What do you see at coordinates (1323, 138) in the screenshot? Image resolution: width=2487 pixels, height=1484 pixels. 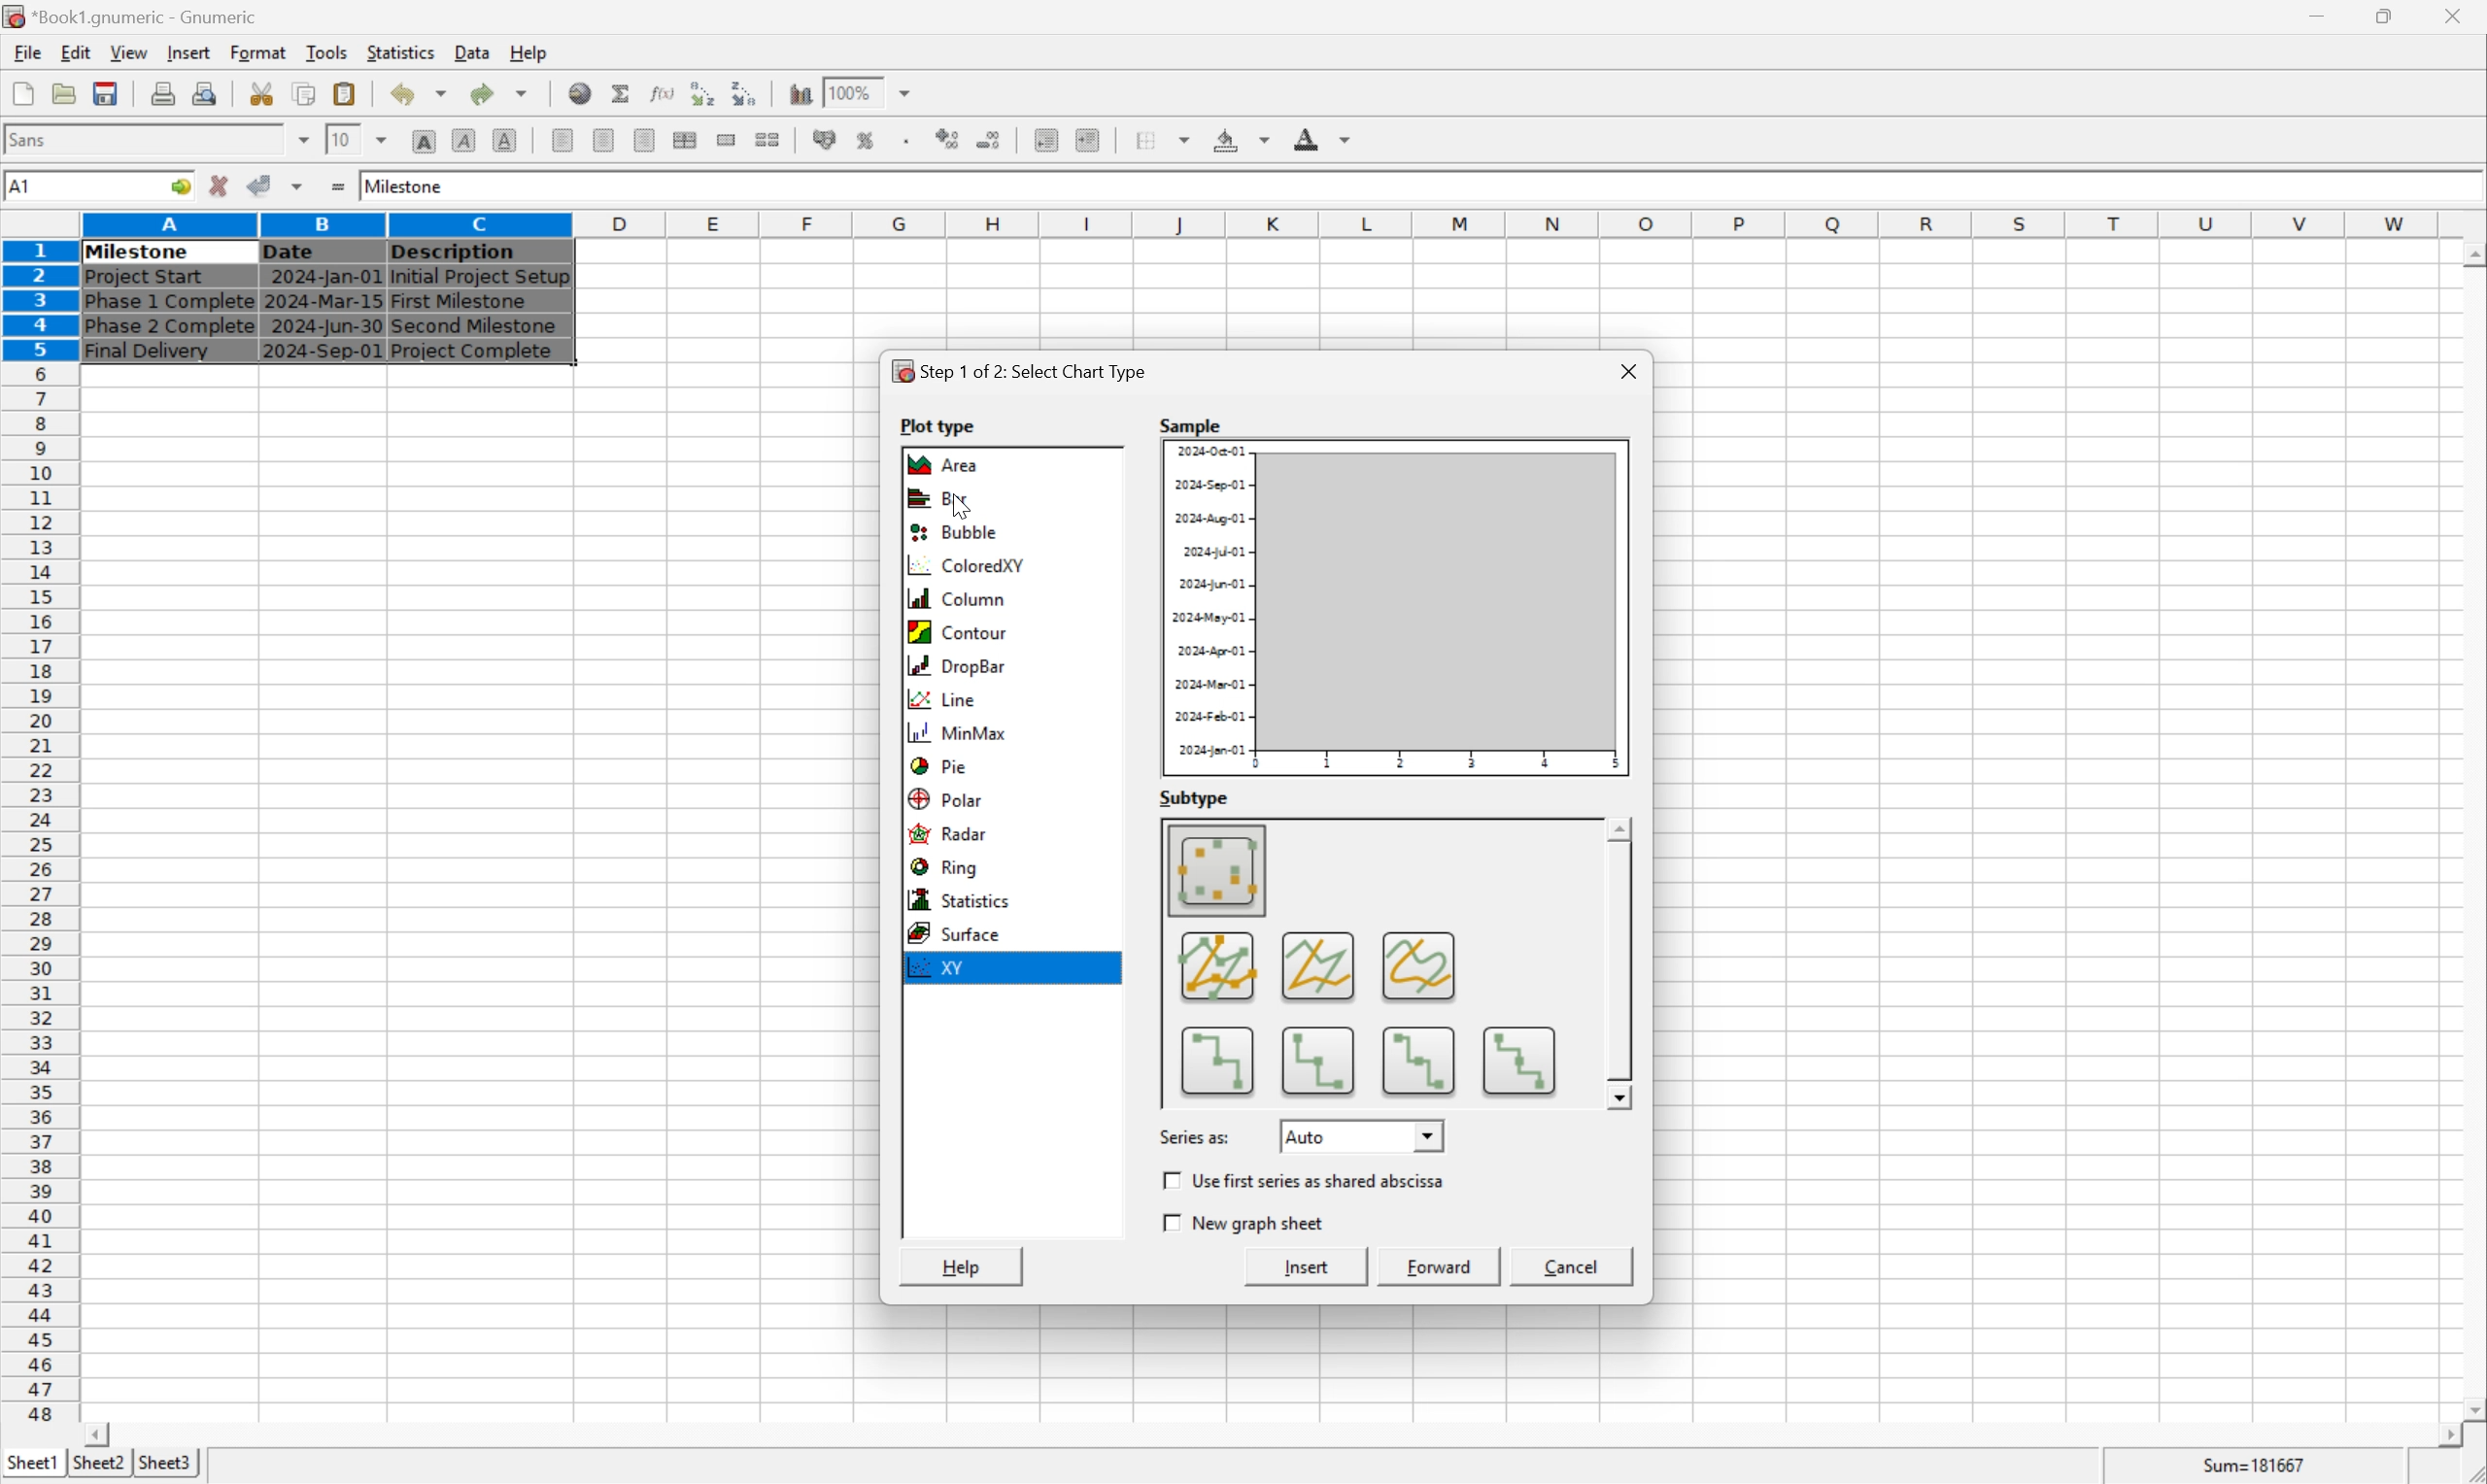 I see `font color` at bounding box center [1323, 138].